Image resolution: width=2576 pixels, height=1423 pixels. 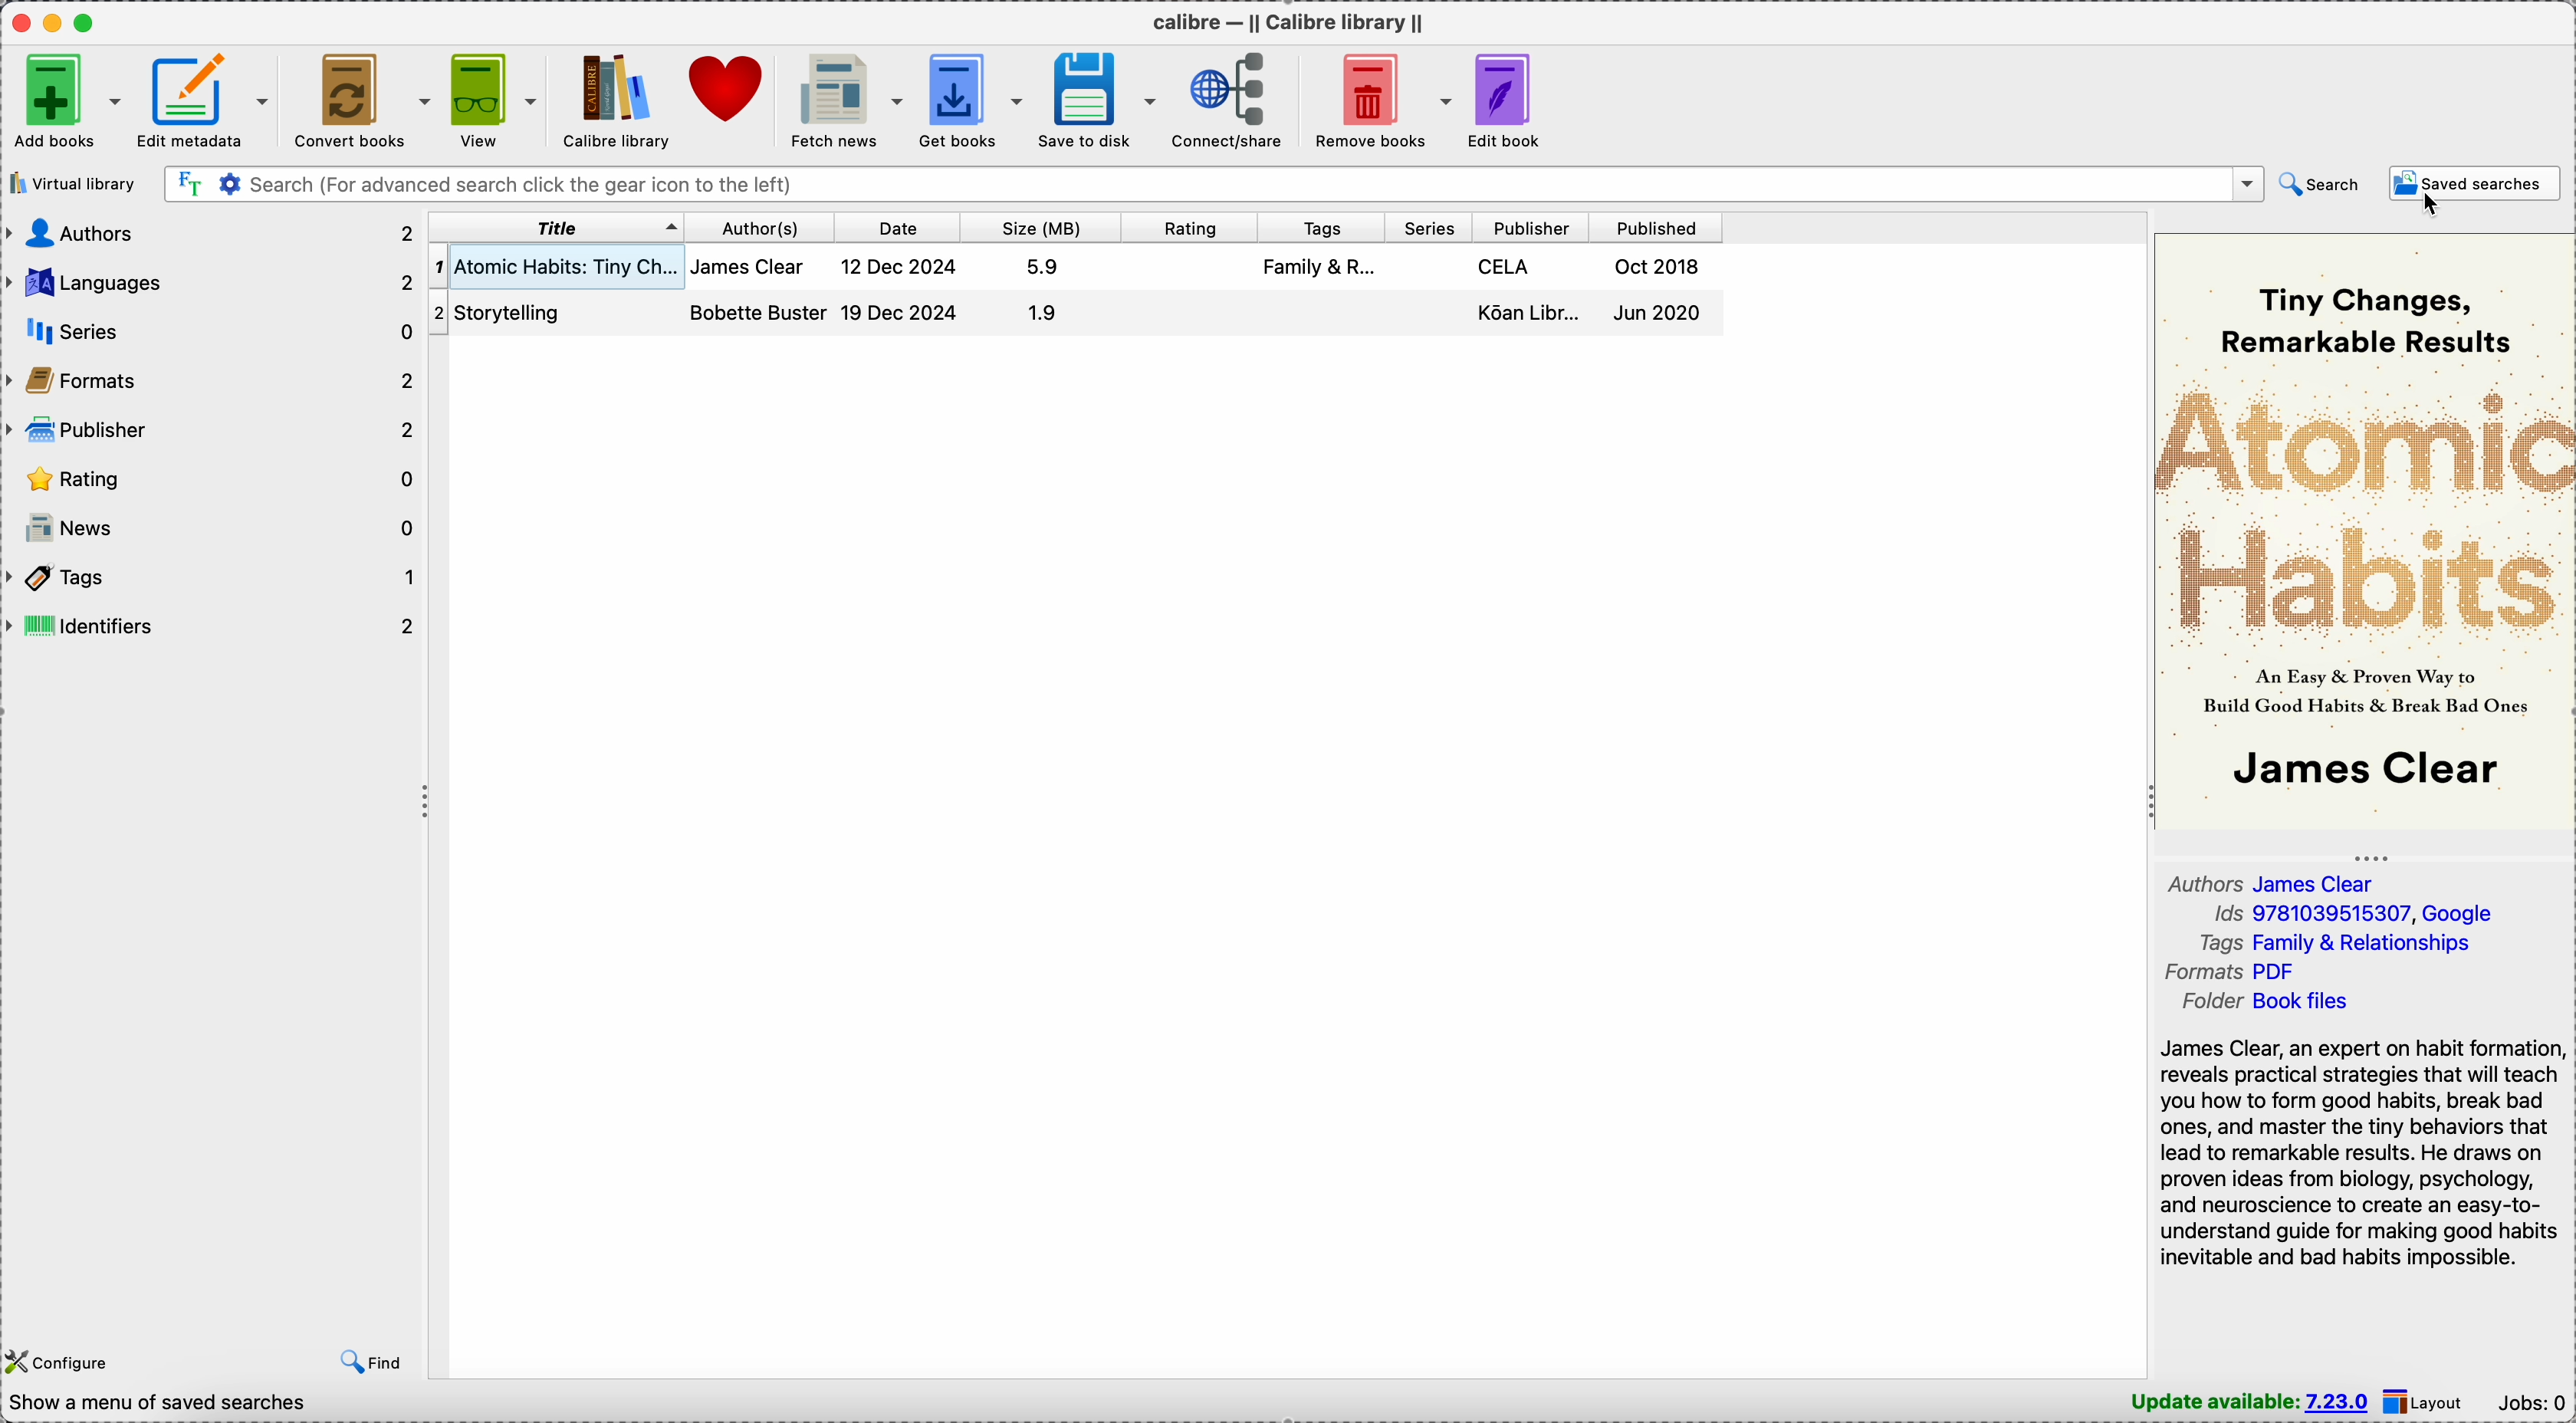 I want to click on convert books, so click(x=360, y=100).